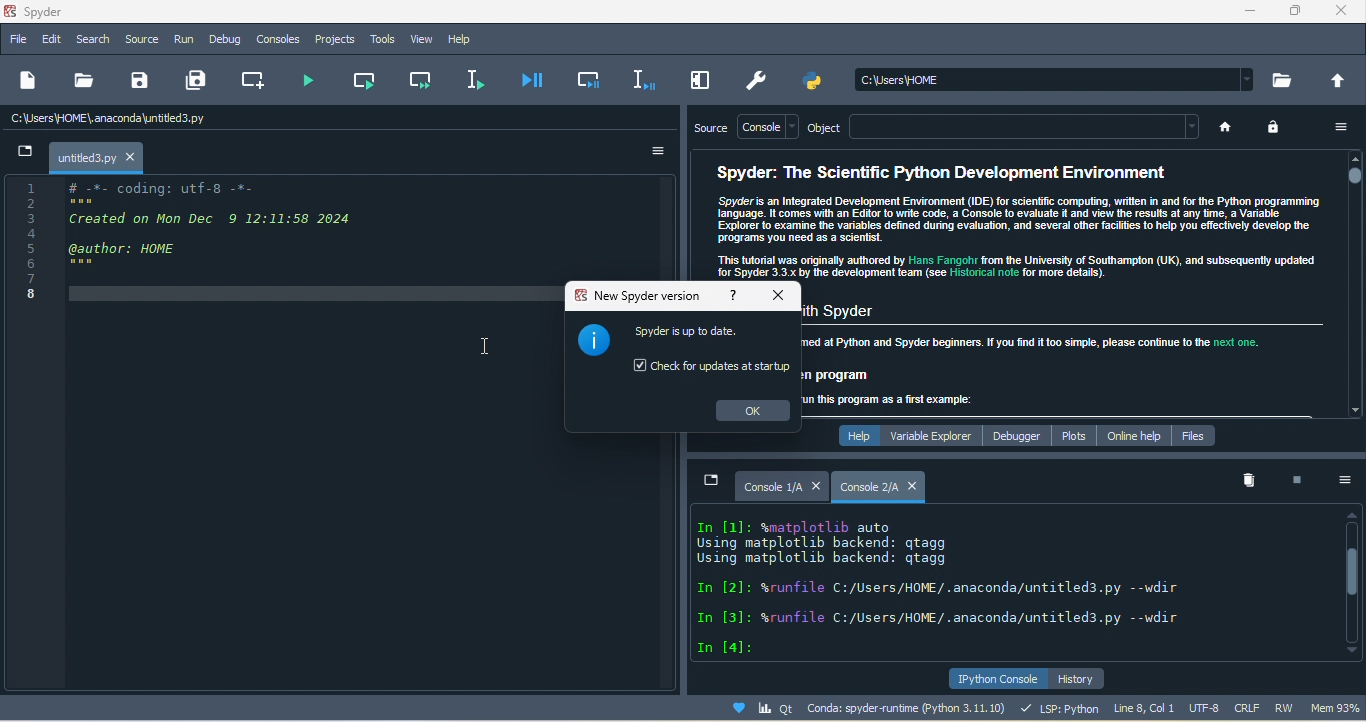  Describe the element at coordinates (1072, 435) in the screenshot. I see `plots` at that location.